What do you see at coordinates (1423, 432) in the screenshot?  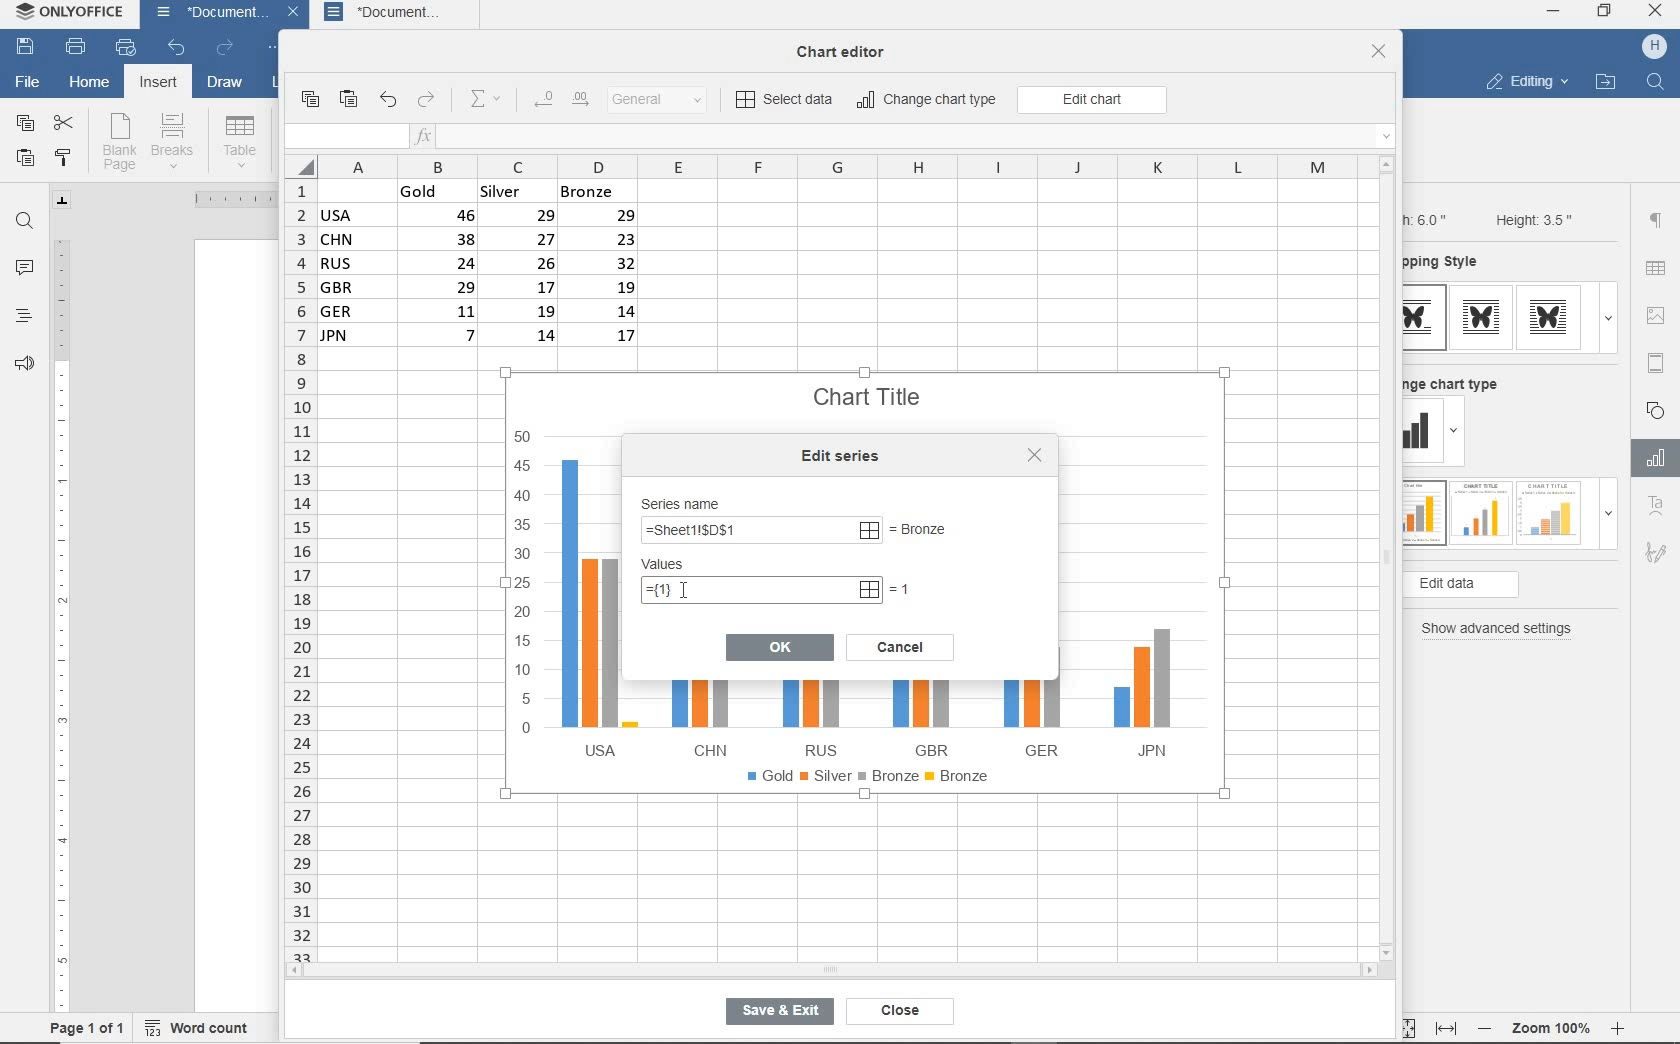 I see `change type` at bounding box center [1423, 432].